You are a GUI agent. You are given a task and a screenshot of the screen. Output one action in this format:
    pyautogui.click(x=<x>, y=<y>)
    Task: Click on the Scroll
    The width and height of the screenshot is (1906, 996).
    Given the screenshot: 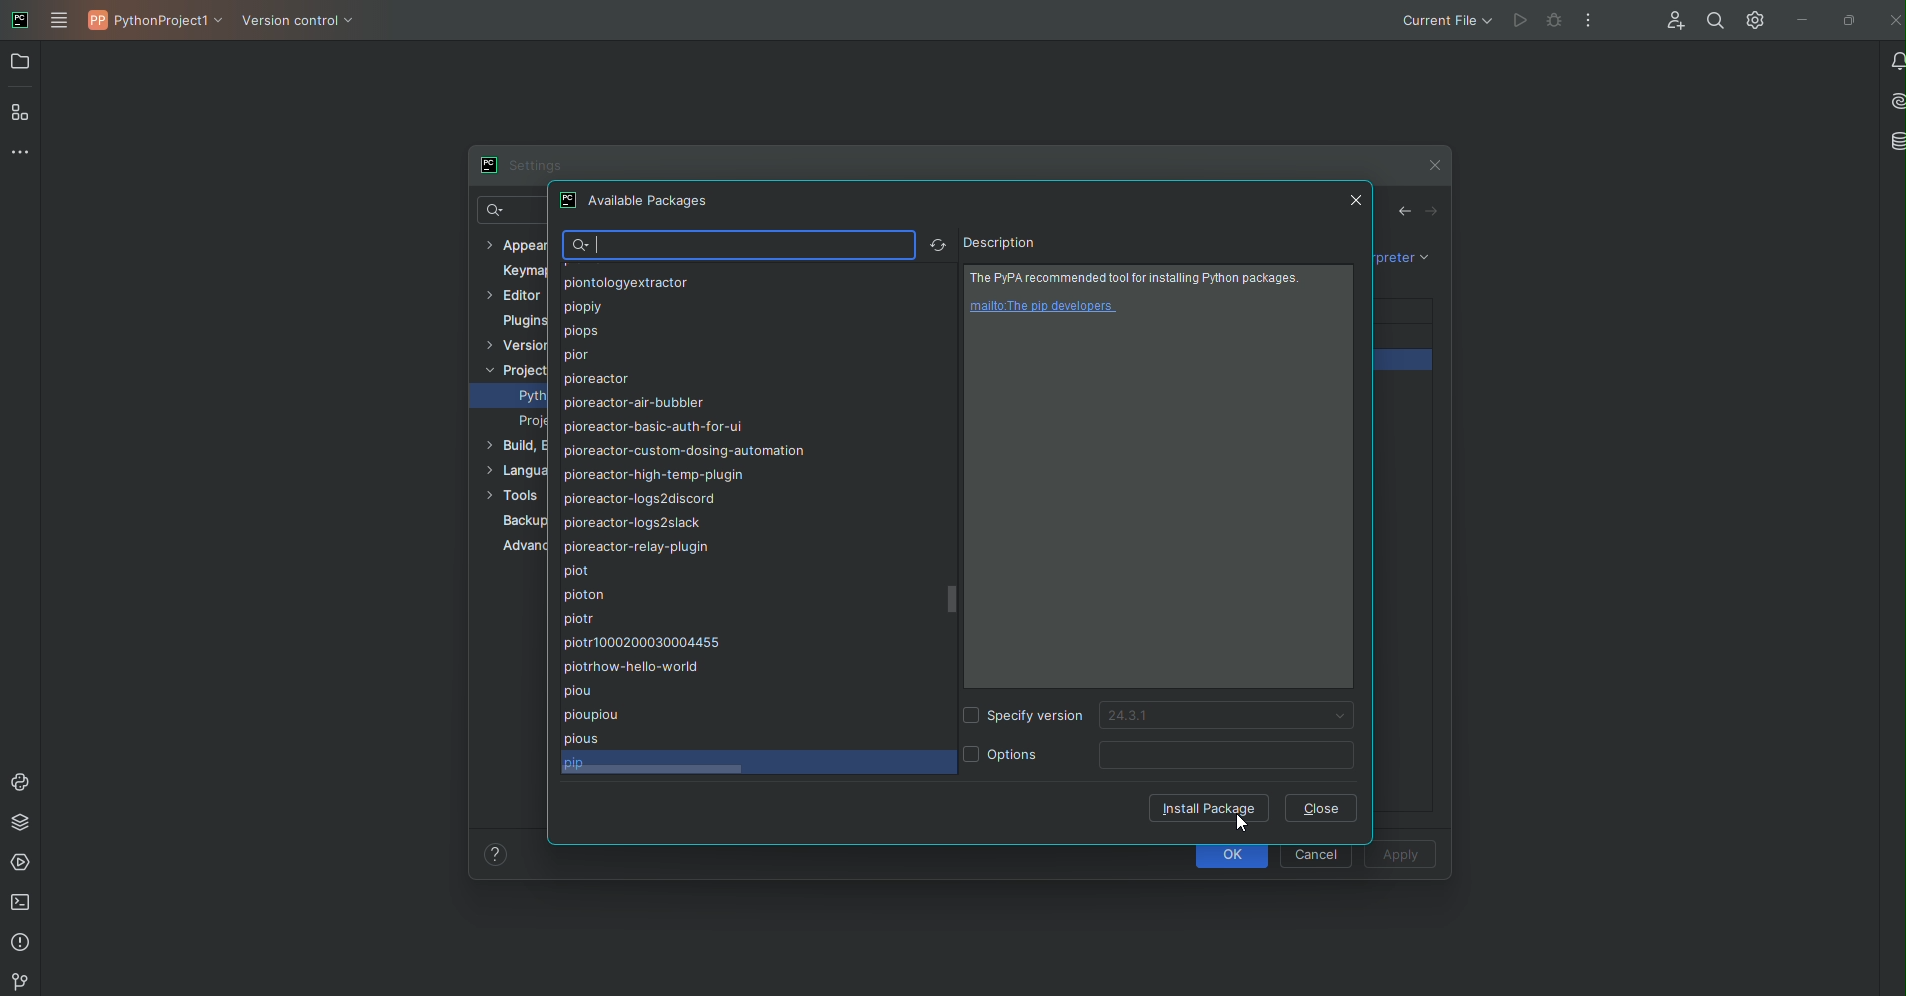 What is the action you would take?
    pyautogui.click(x=955, y=595)
    